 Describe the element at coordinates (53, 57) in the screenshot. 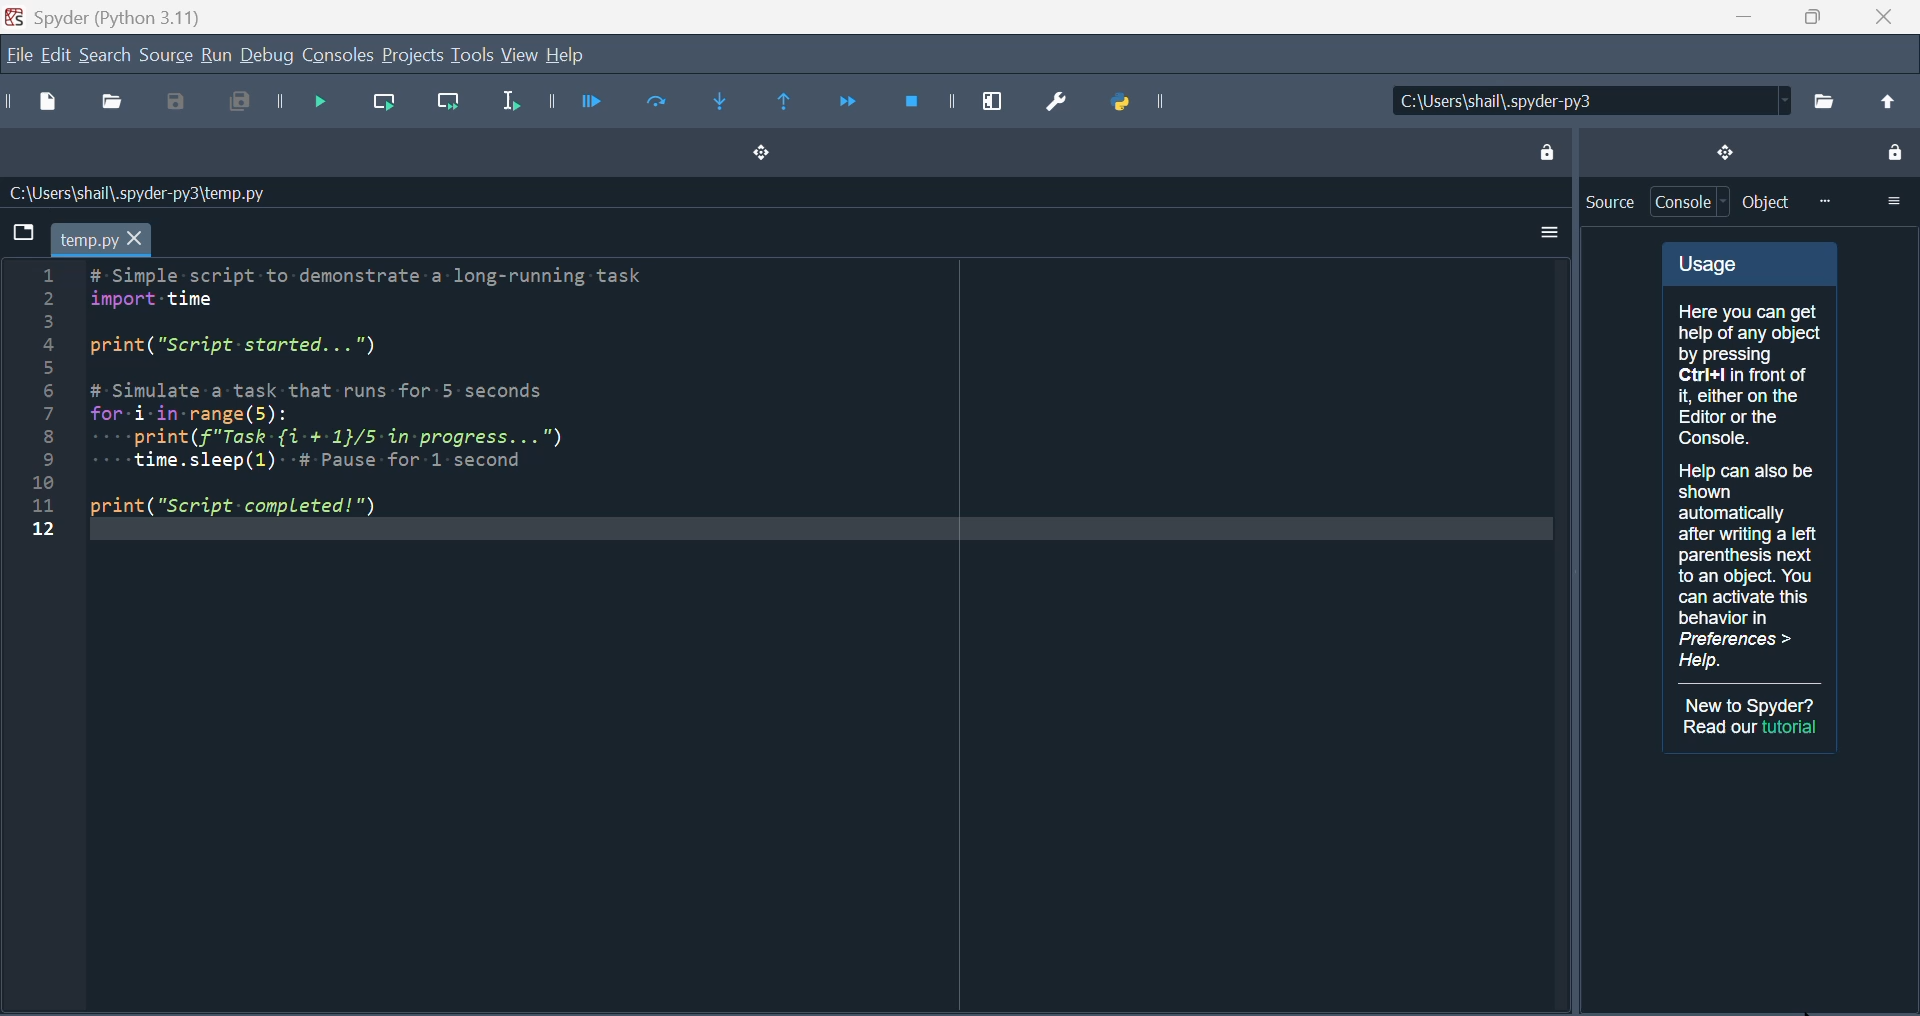

I see `Edit` at that location.